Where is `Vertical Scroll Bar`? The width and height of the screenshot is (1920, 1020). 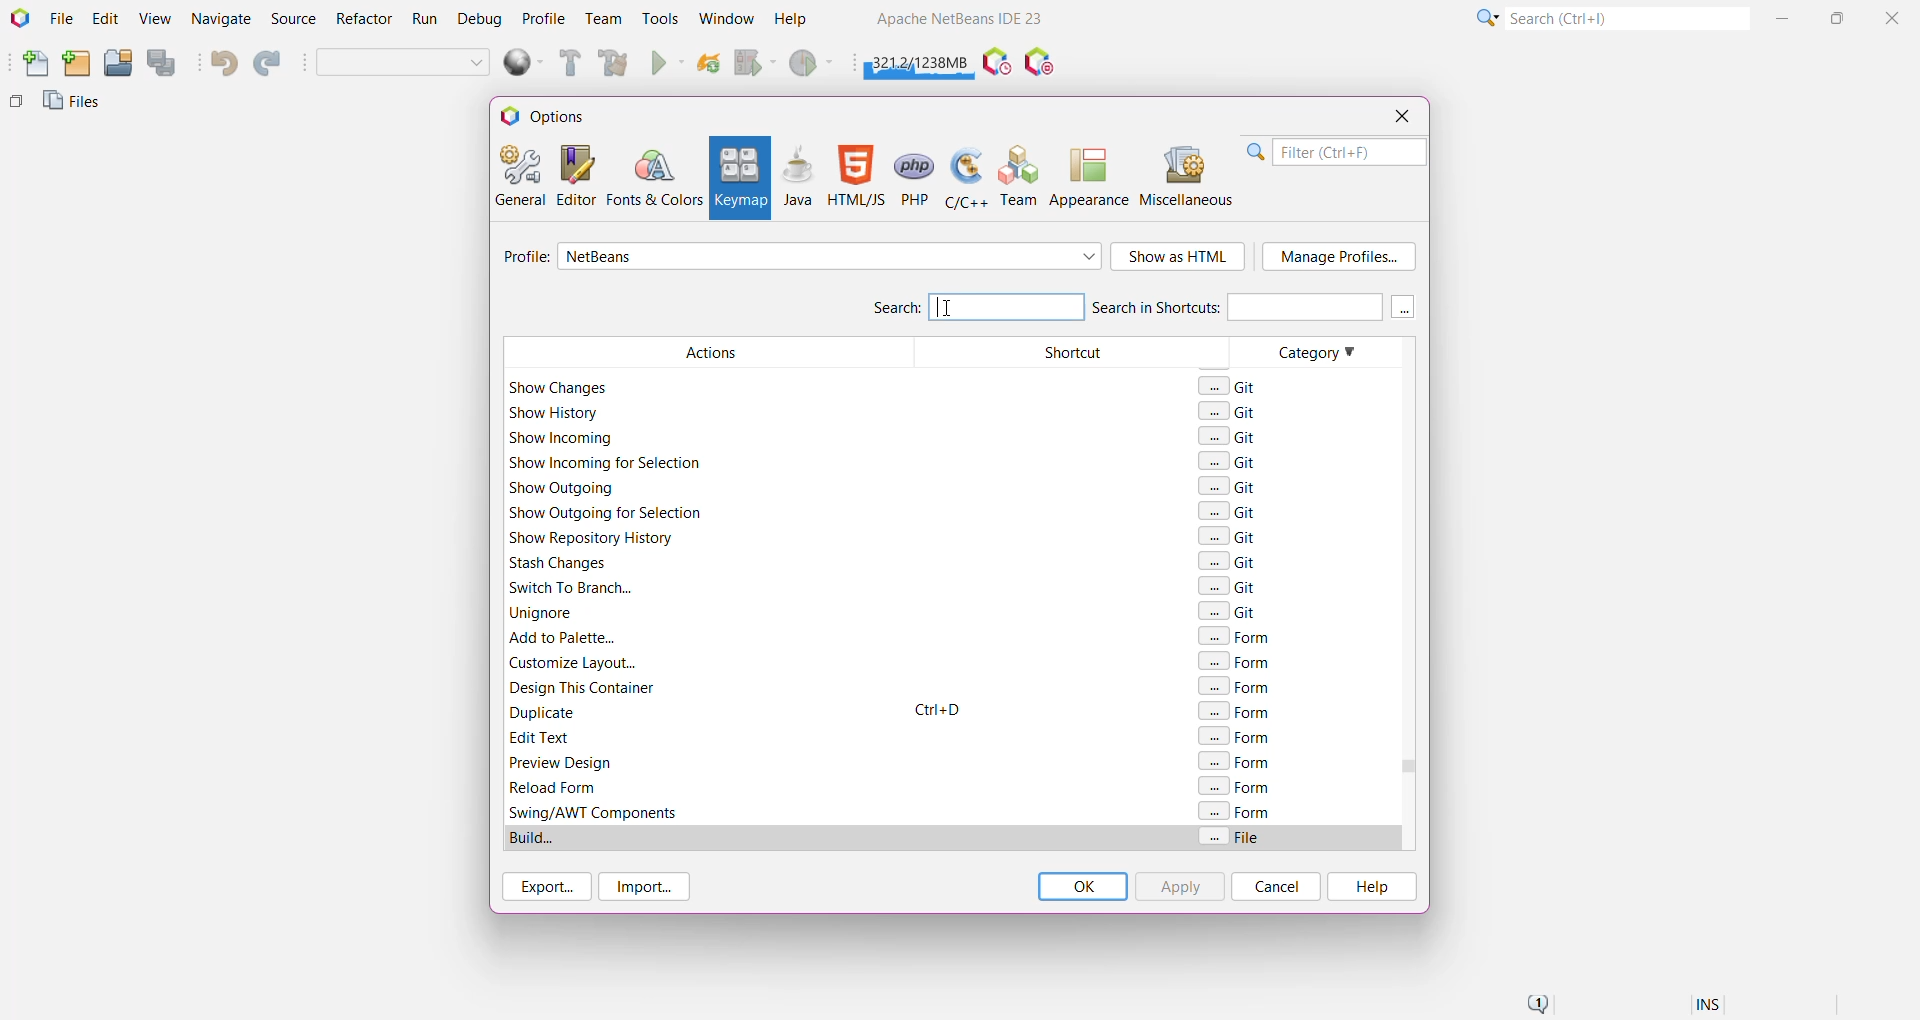 Vertical Scroll Bar is located at coordinates (1404, 595).